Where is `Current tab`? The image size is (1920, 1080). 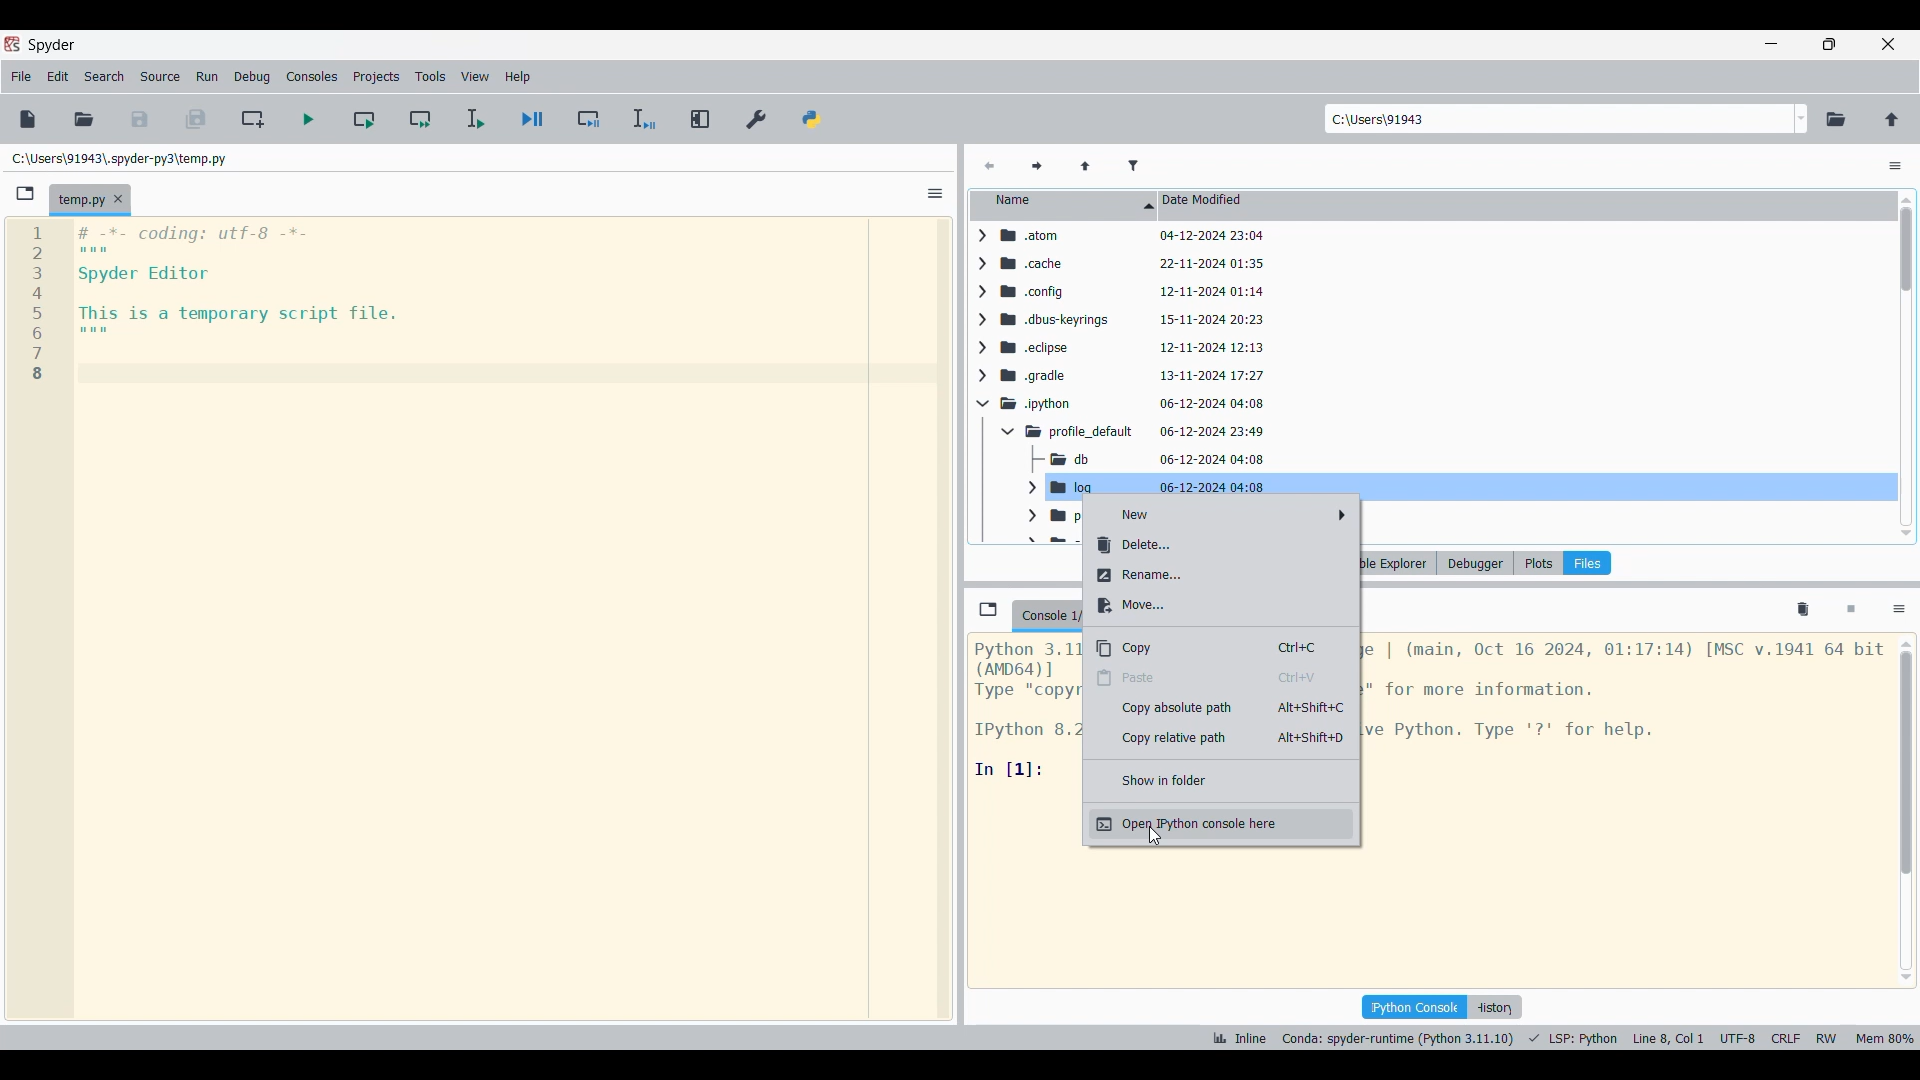
Current tab is located at coordinates (1045, 616).